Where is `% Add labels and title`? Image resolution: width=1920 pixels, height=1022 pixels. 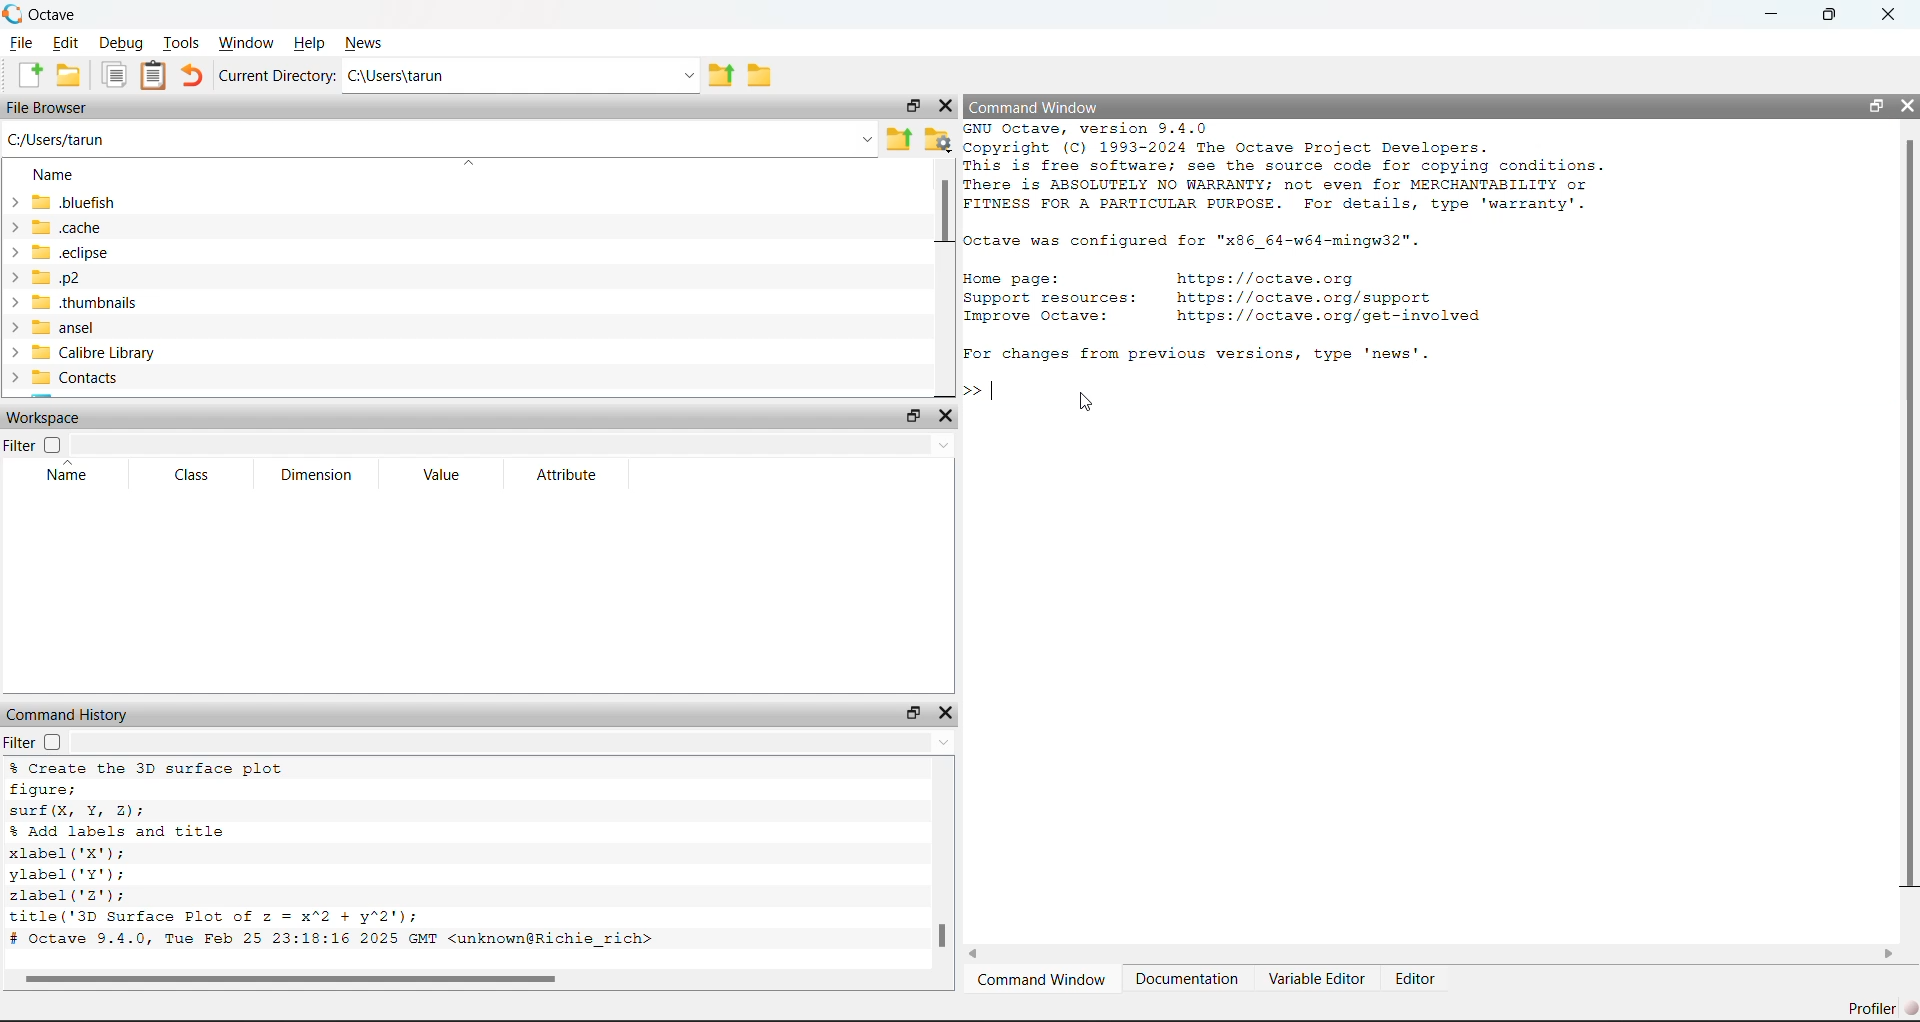 % Add labels and title is located at coordinates (122, 830).